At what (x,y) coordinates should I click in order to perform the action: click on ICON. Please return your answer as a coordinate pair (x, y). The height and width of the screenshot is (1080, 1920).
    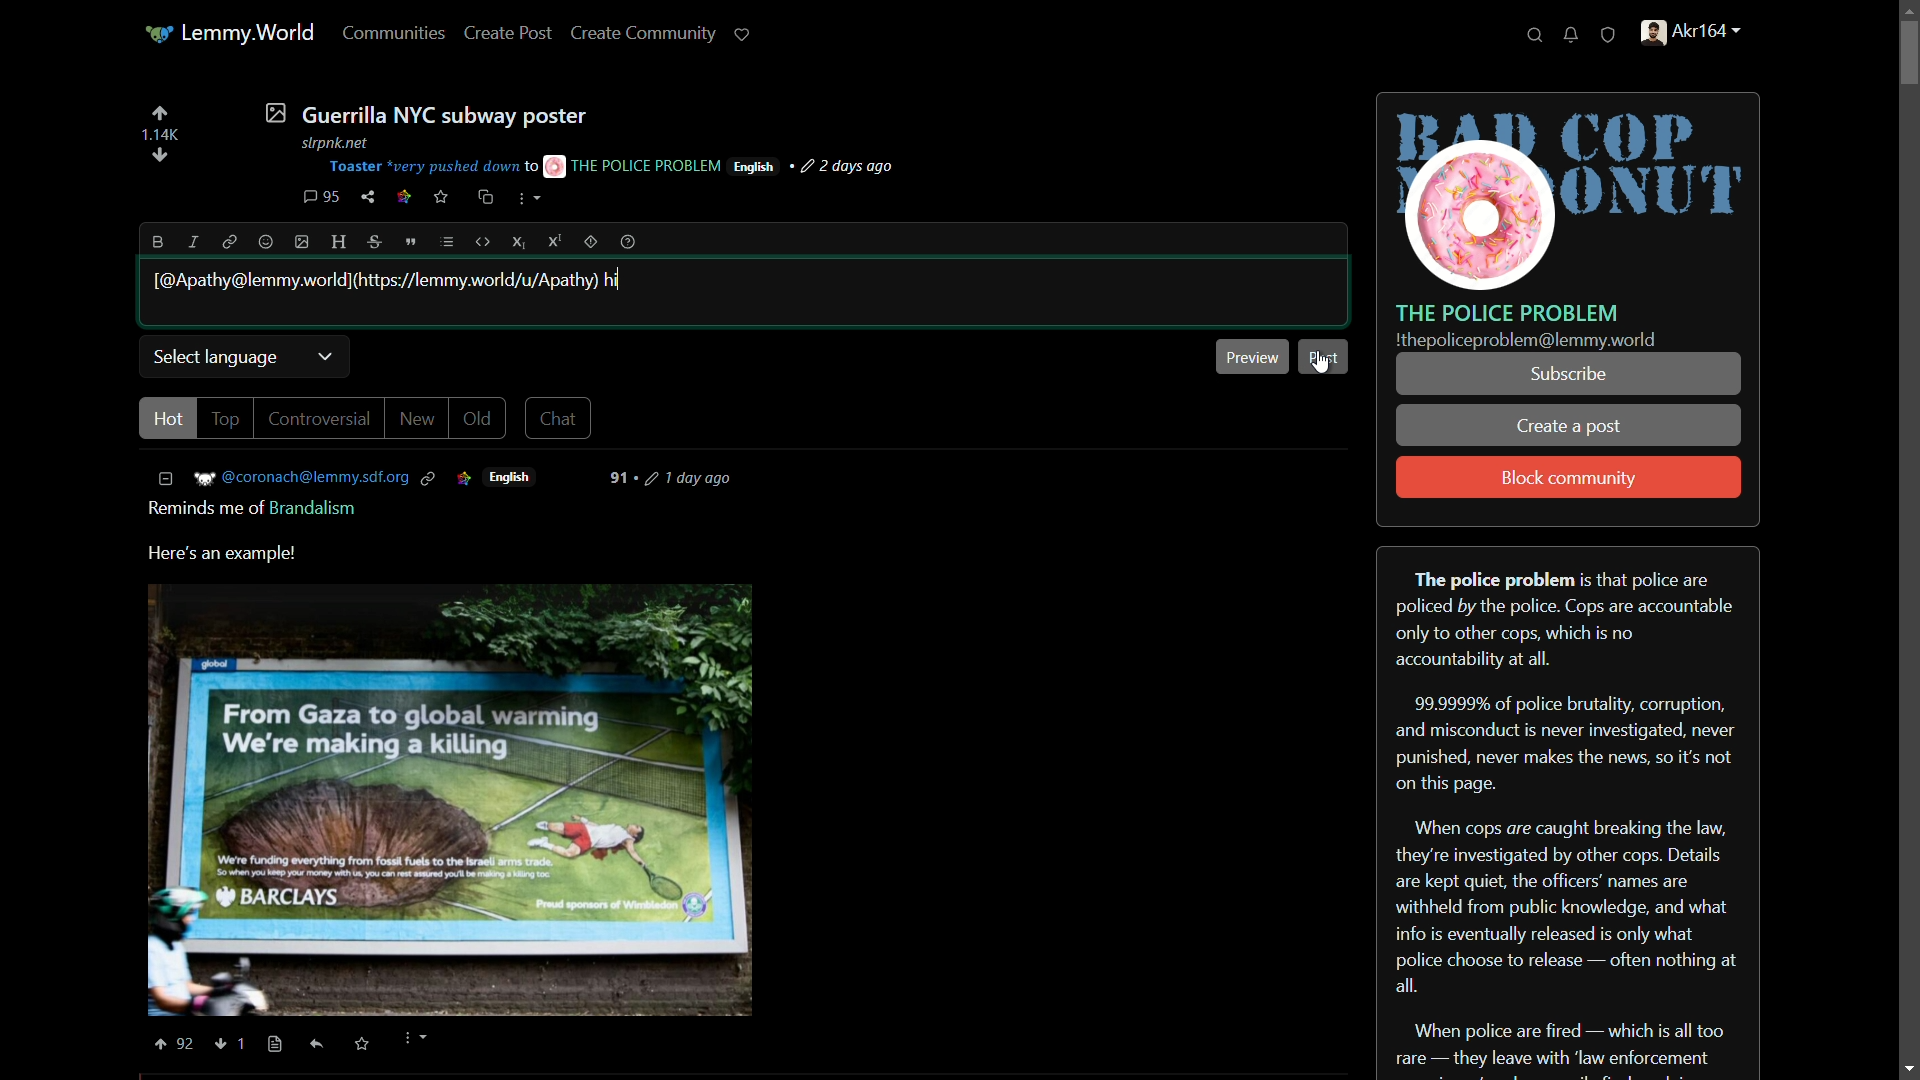
    Looking at the image, I should click on (463, 478).